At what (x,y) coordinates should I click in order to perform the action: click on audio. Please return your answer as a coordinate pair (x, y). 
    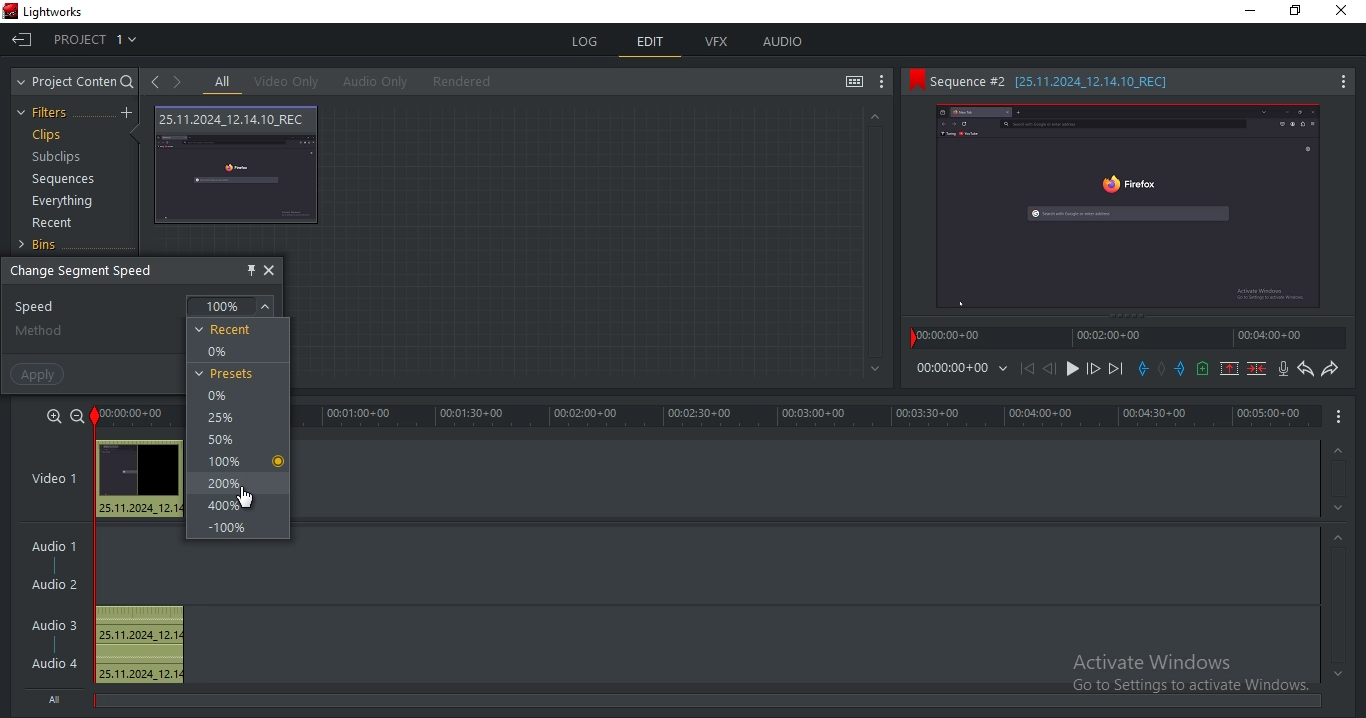
    Looking at the image, I should click on (141, 479).